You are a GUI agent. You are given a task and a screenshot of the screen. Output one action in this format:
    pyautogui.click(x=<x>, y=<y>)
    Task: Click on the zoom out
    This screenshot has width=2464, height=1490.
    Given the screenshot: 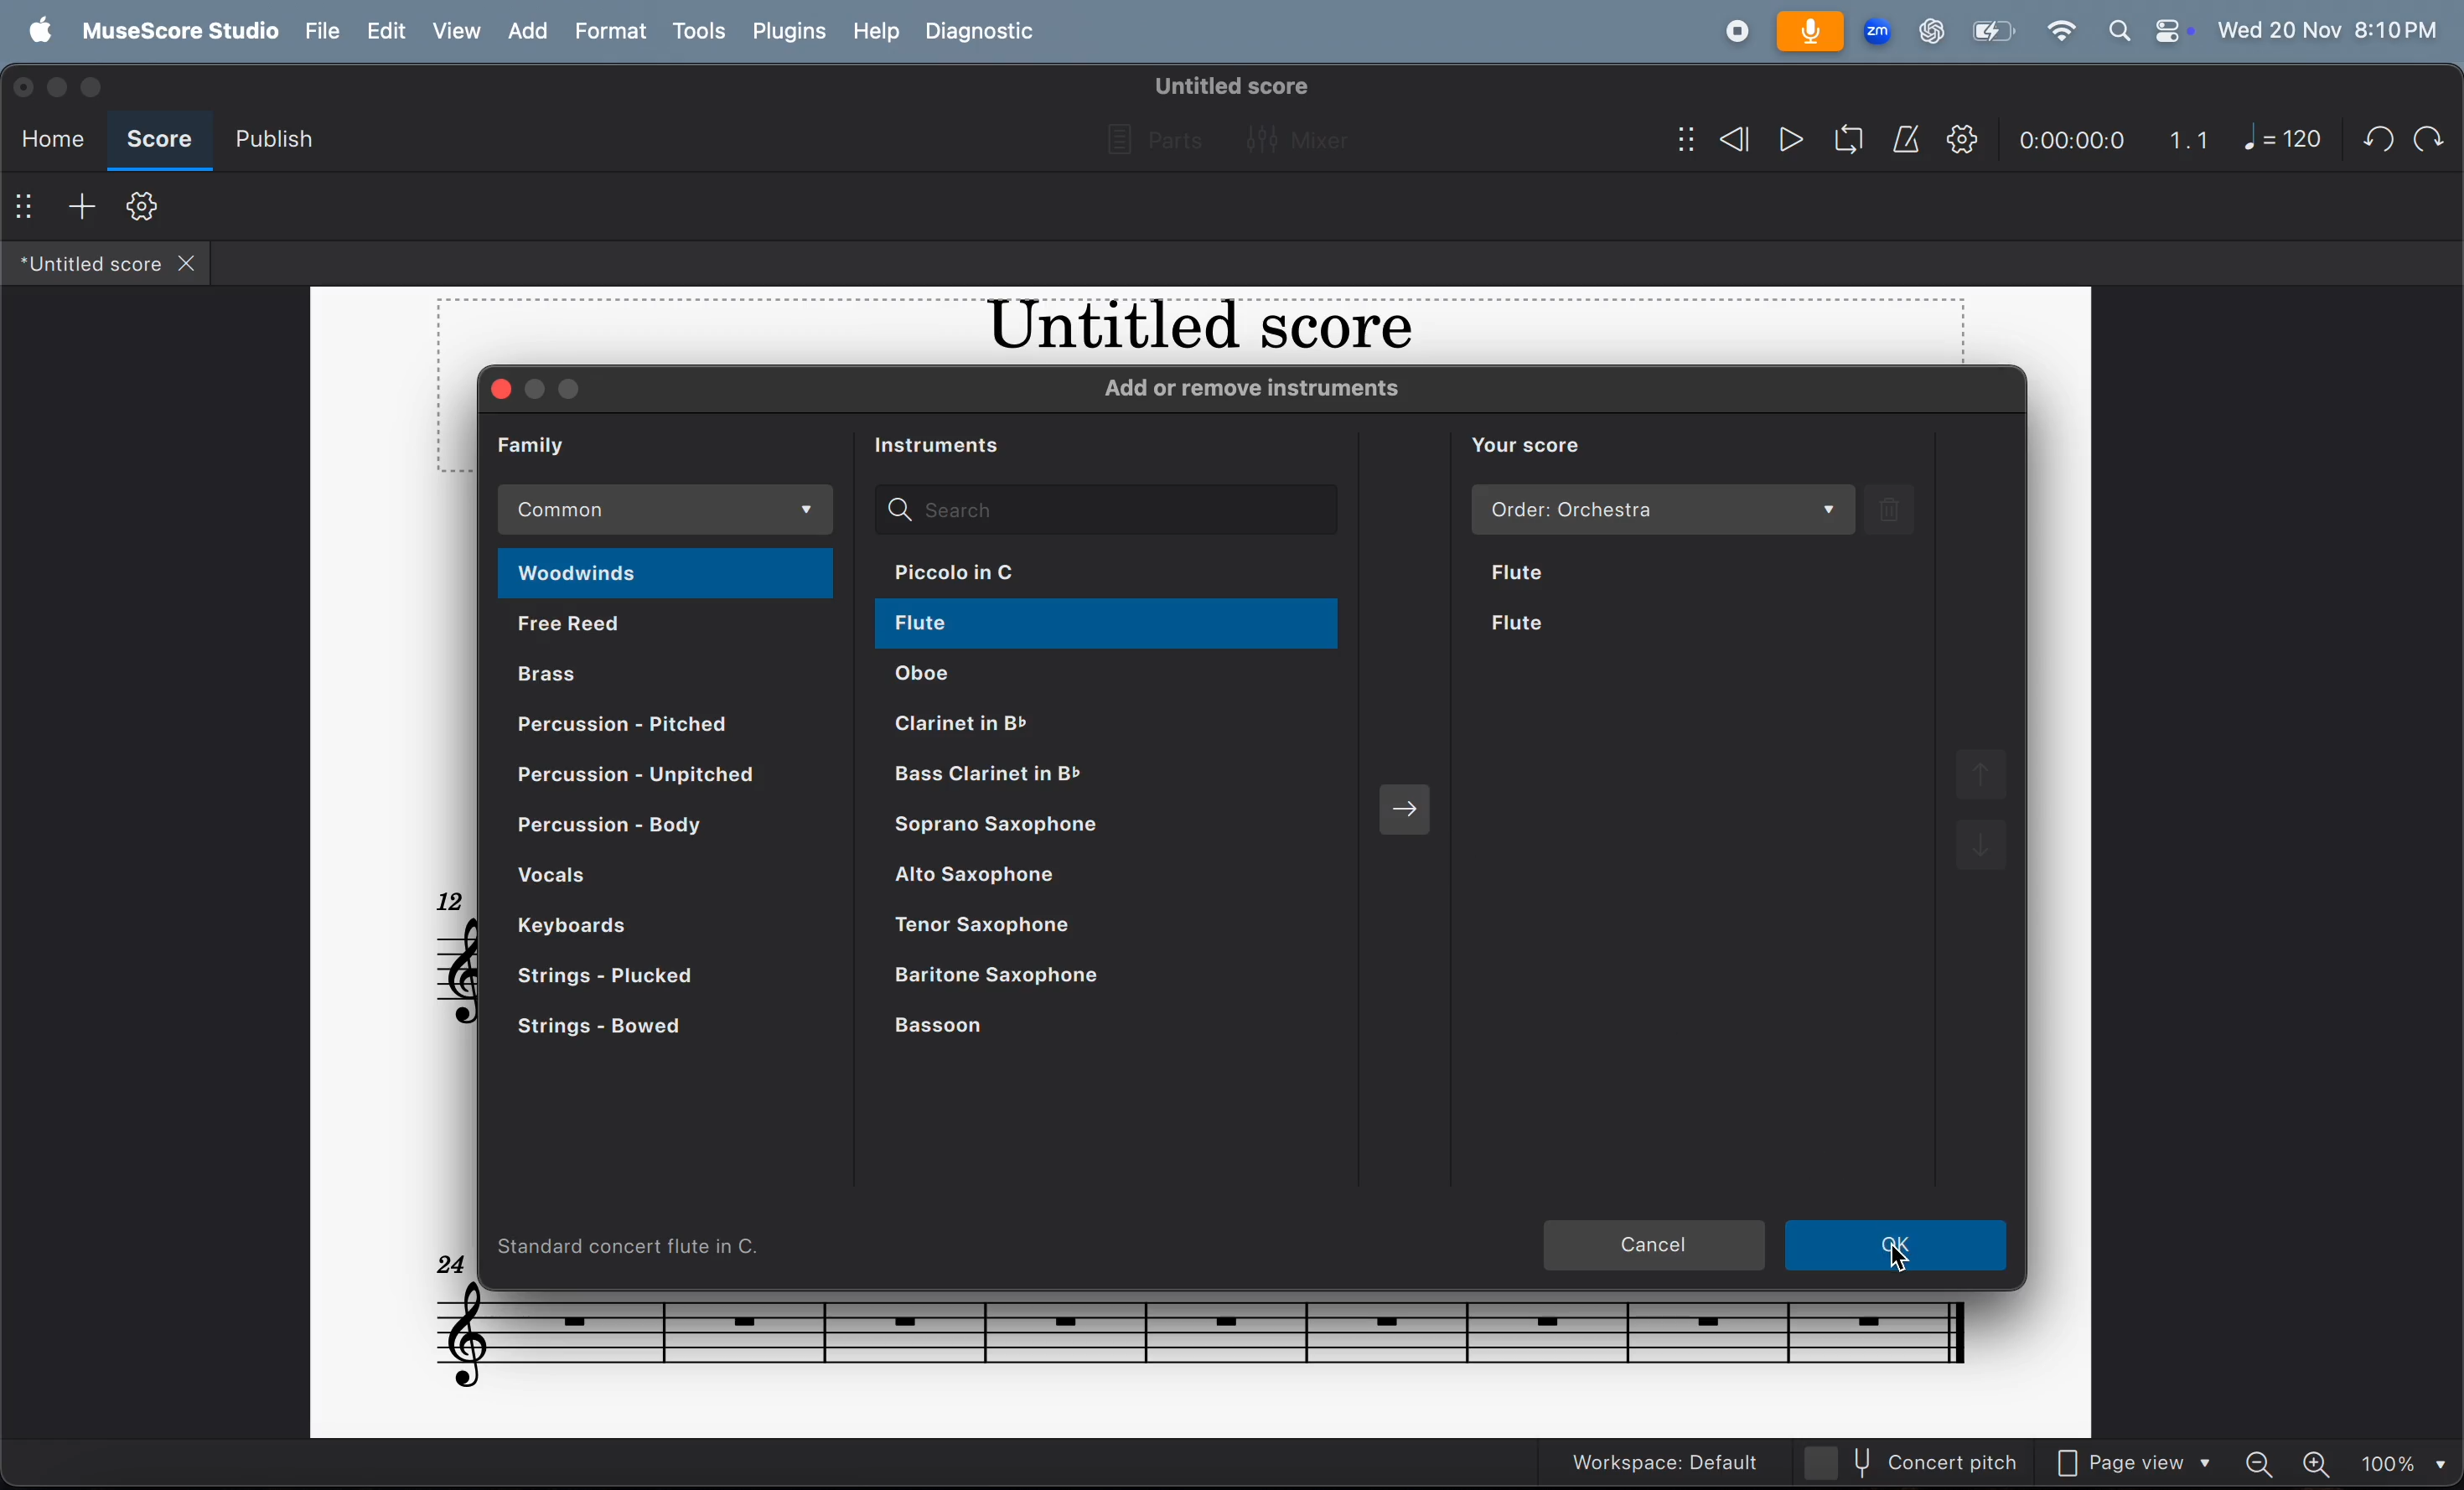 What is the action you would take?
    pyautogui.click(x=2256, y=1464)
    